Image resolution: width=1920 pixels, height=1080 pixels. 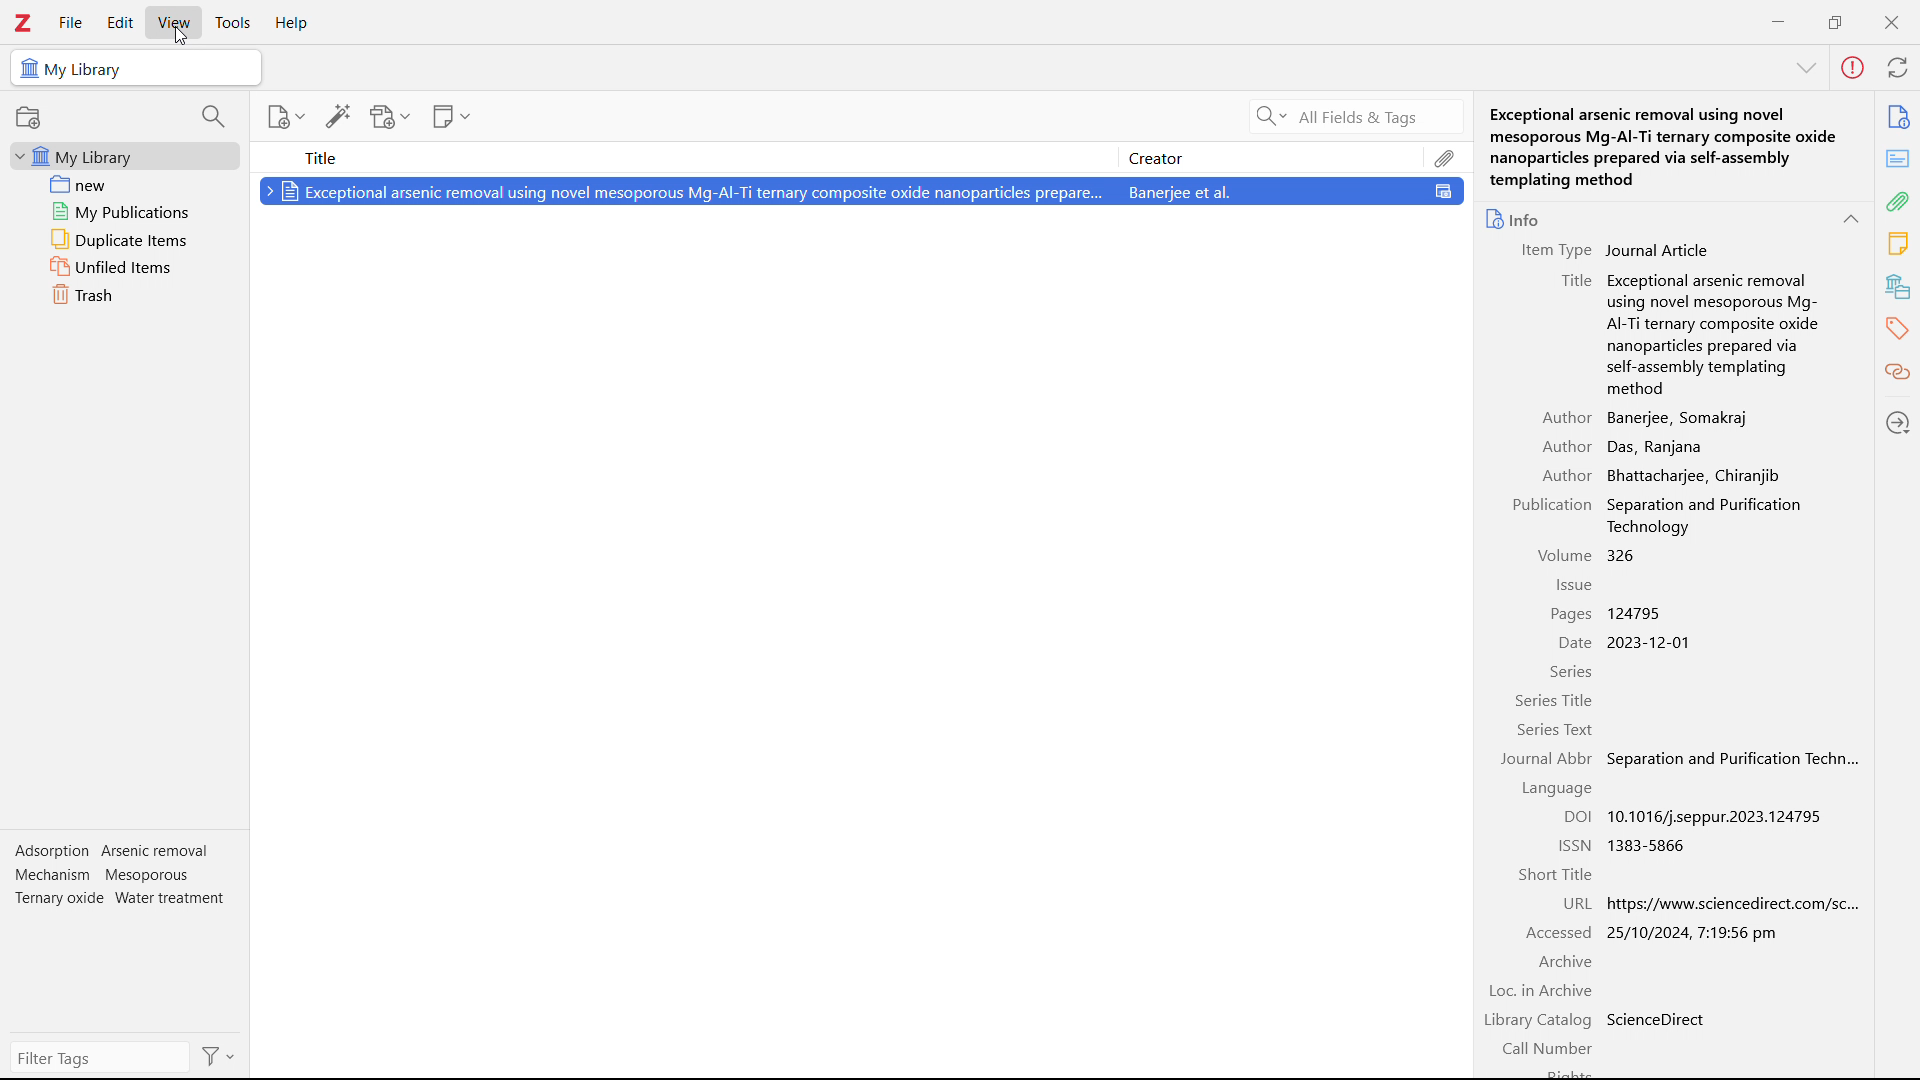 What do you see at coordinates (1898, 202) in the screenshot?
I see `attachments` at bounding box center [1898, 202].